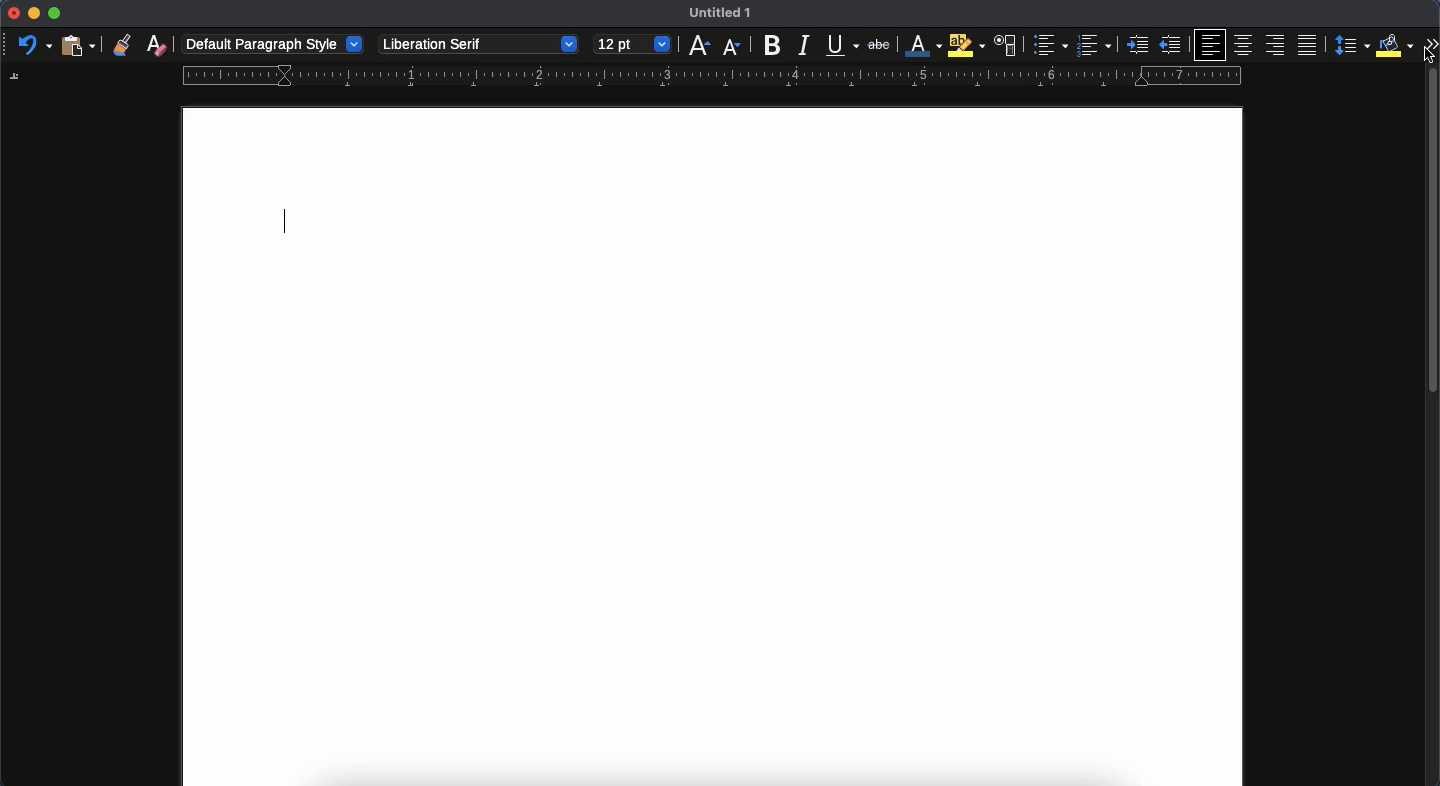  Describe the element at coordinates (711, 76) in the screenshot. I see `guide` at that location.